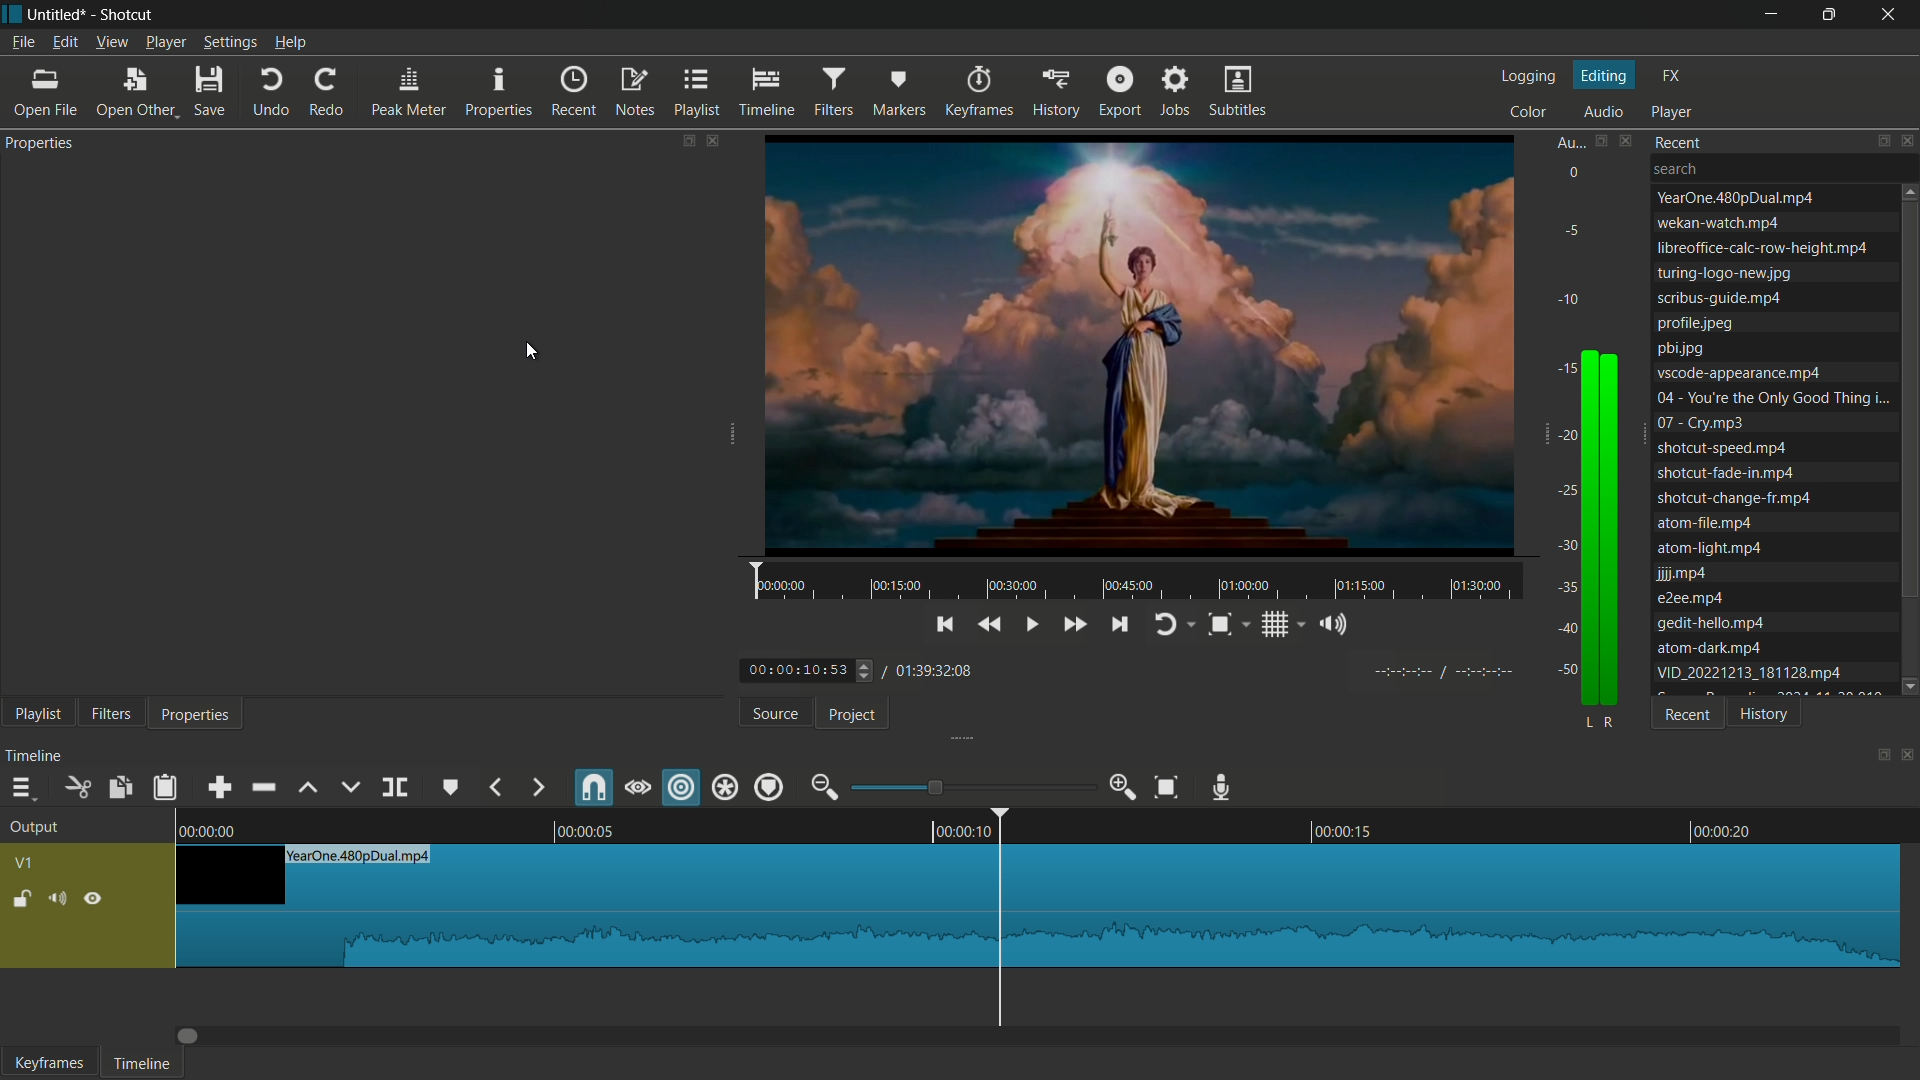 The image size is (1920, 1080). What do you see at coordinates (1785, 167) in the screenshot?
I see `search bar` at bounding box center [1785, 167].